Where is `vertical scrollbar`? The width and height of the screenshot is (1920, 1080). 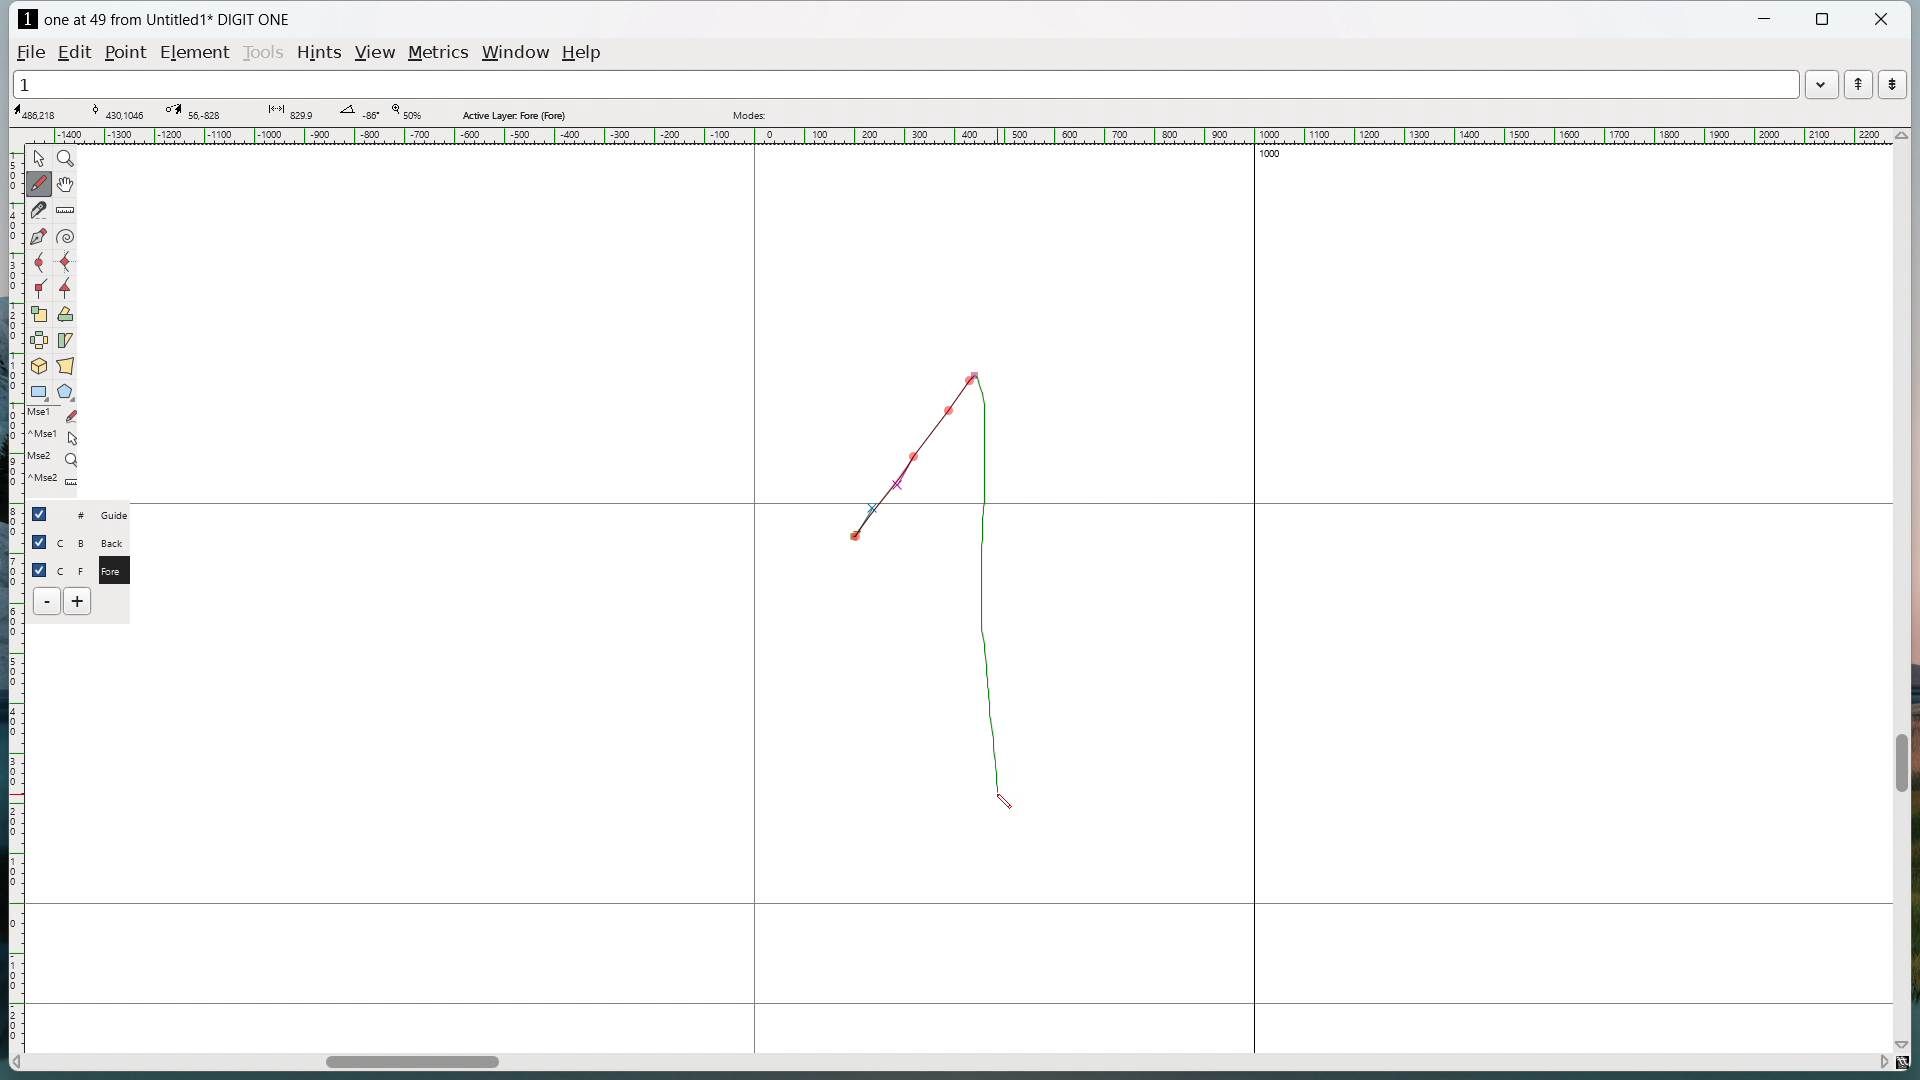 vertical scrollbar is located at coordinates (1900, 763).